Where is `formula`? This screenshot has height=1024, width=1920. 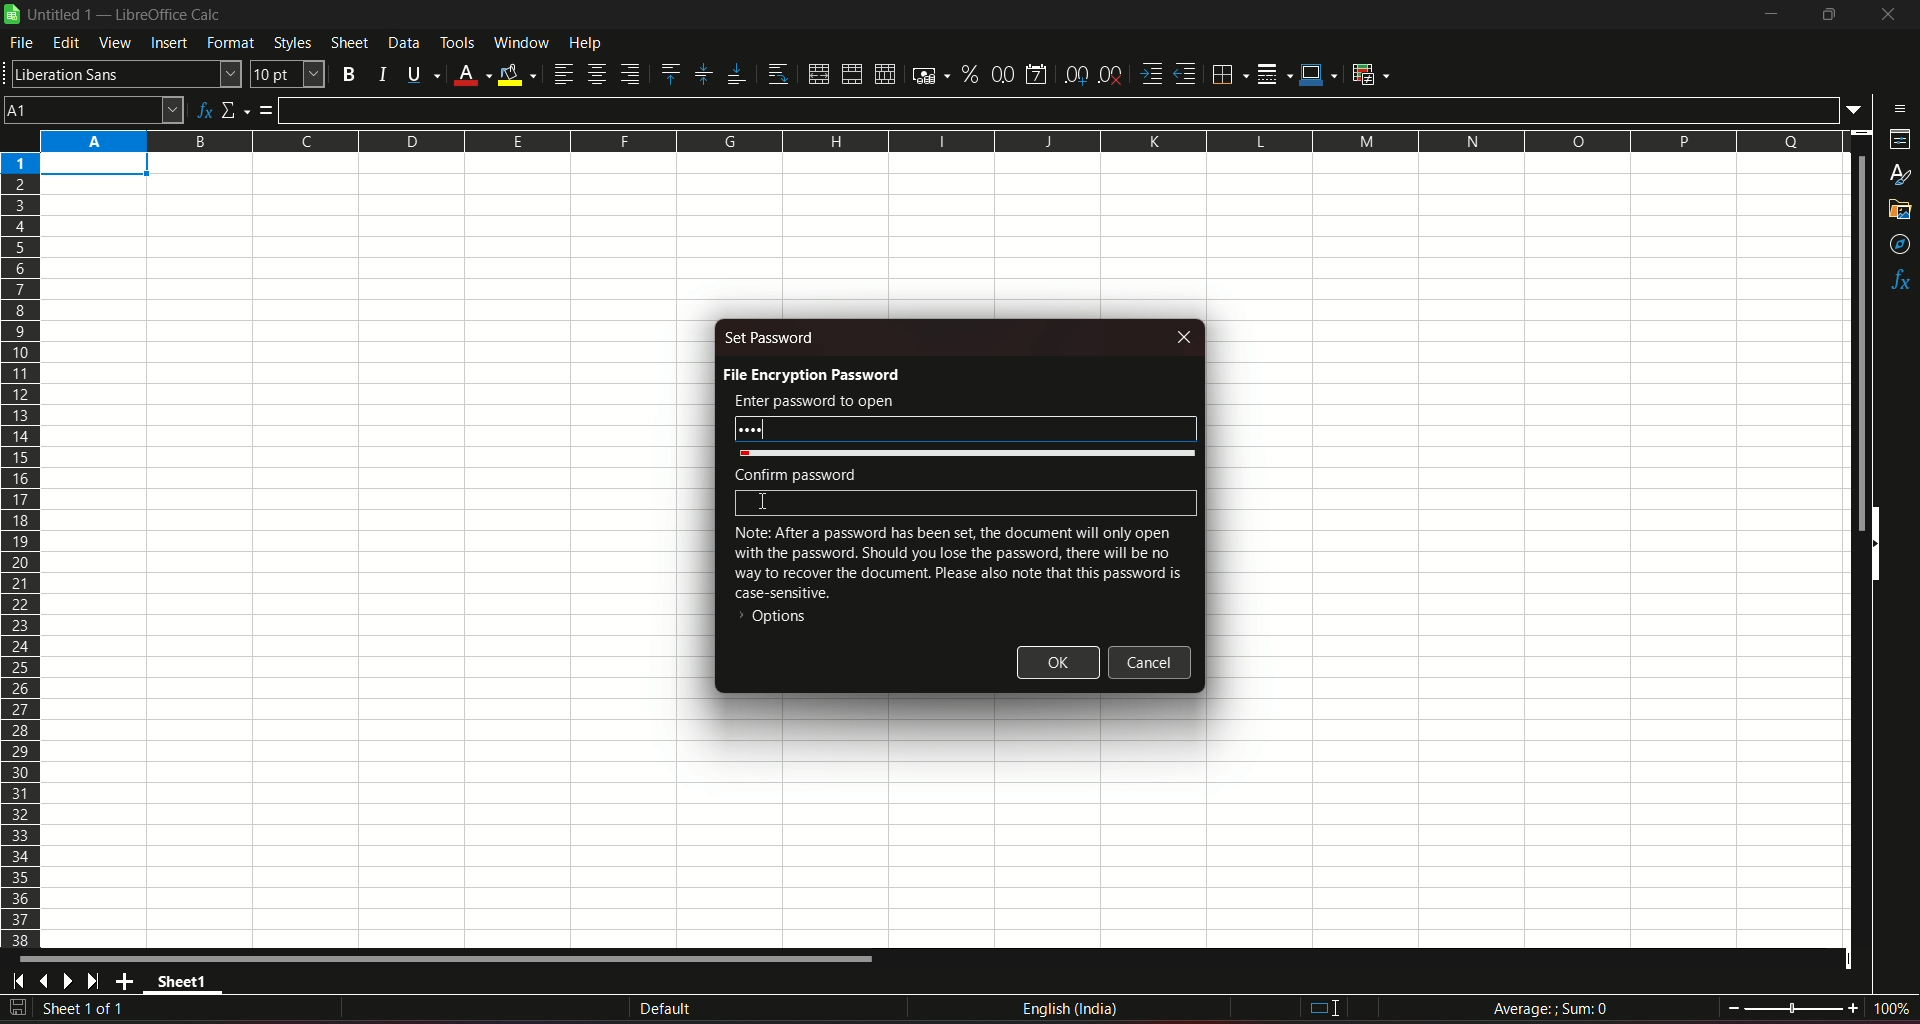 formula is located at coordinates (269, 110).